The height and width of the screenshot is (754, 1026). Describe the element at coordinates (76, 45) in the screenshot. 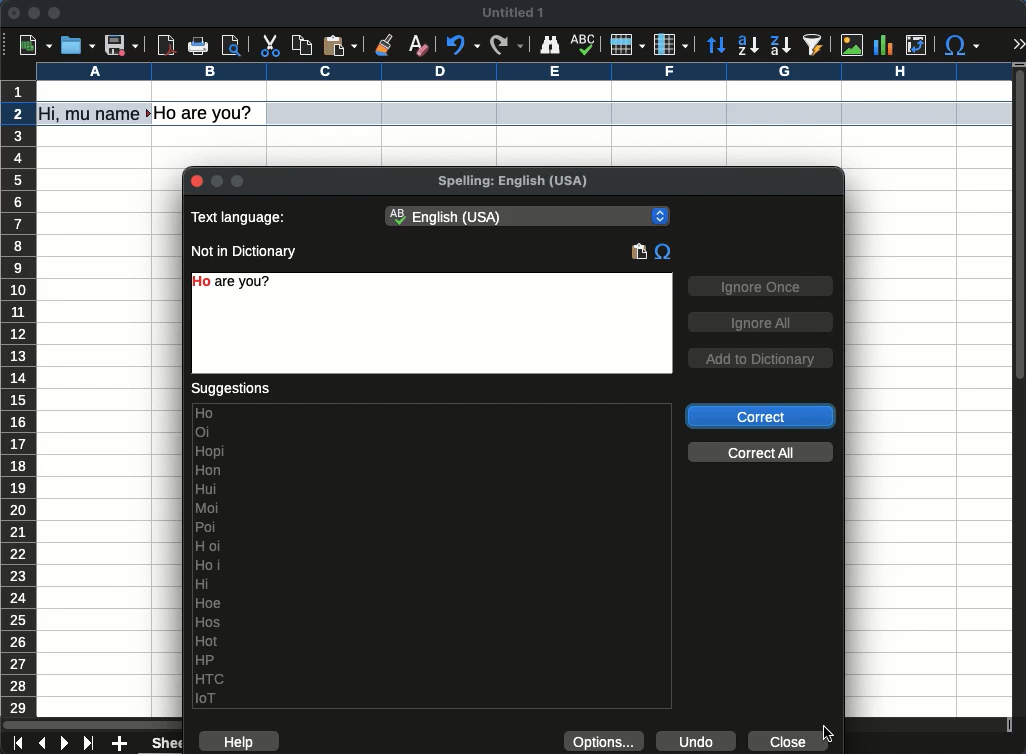

I see `open` at that location.